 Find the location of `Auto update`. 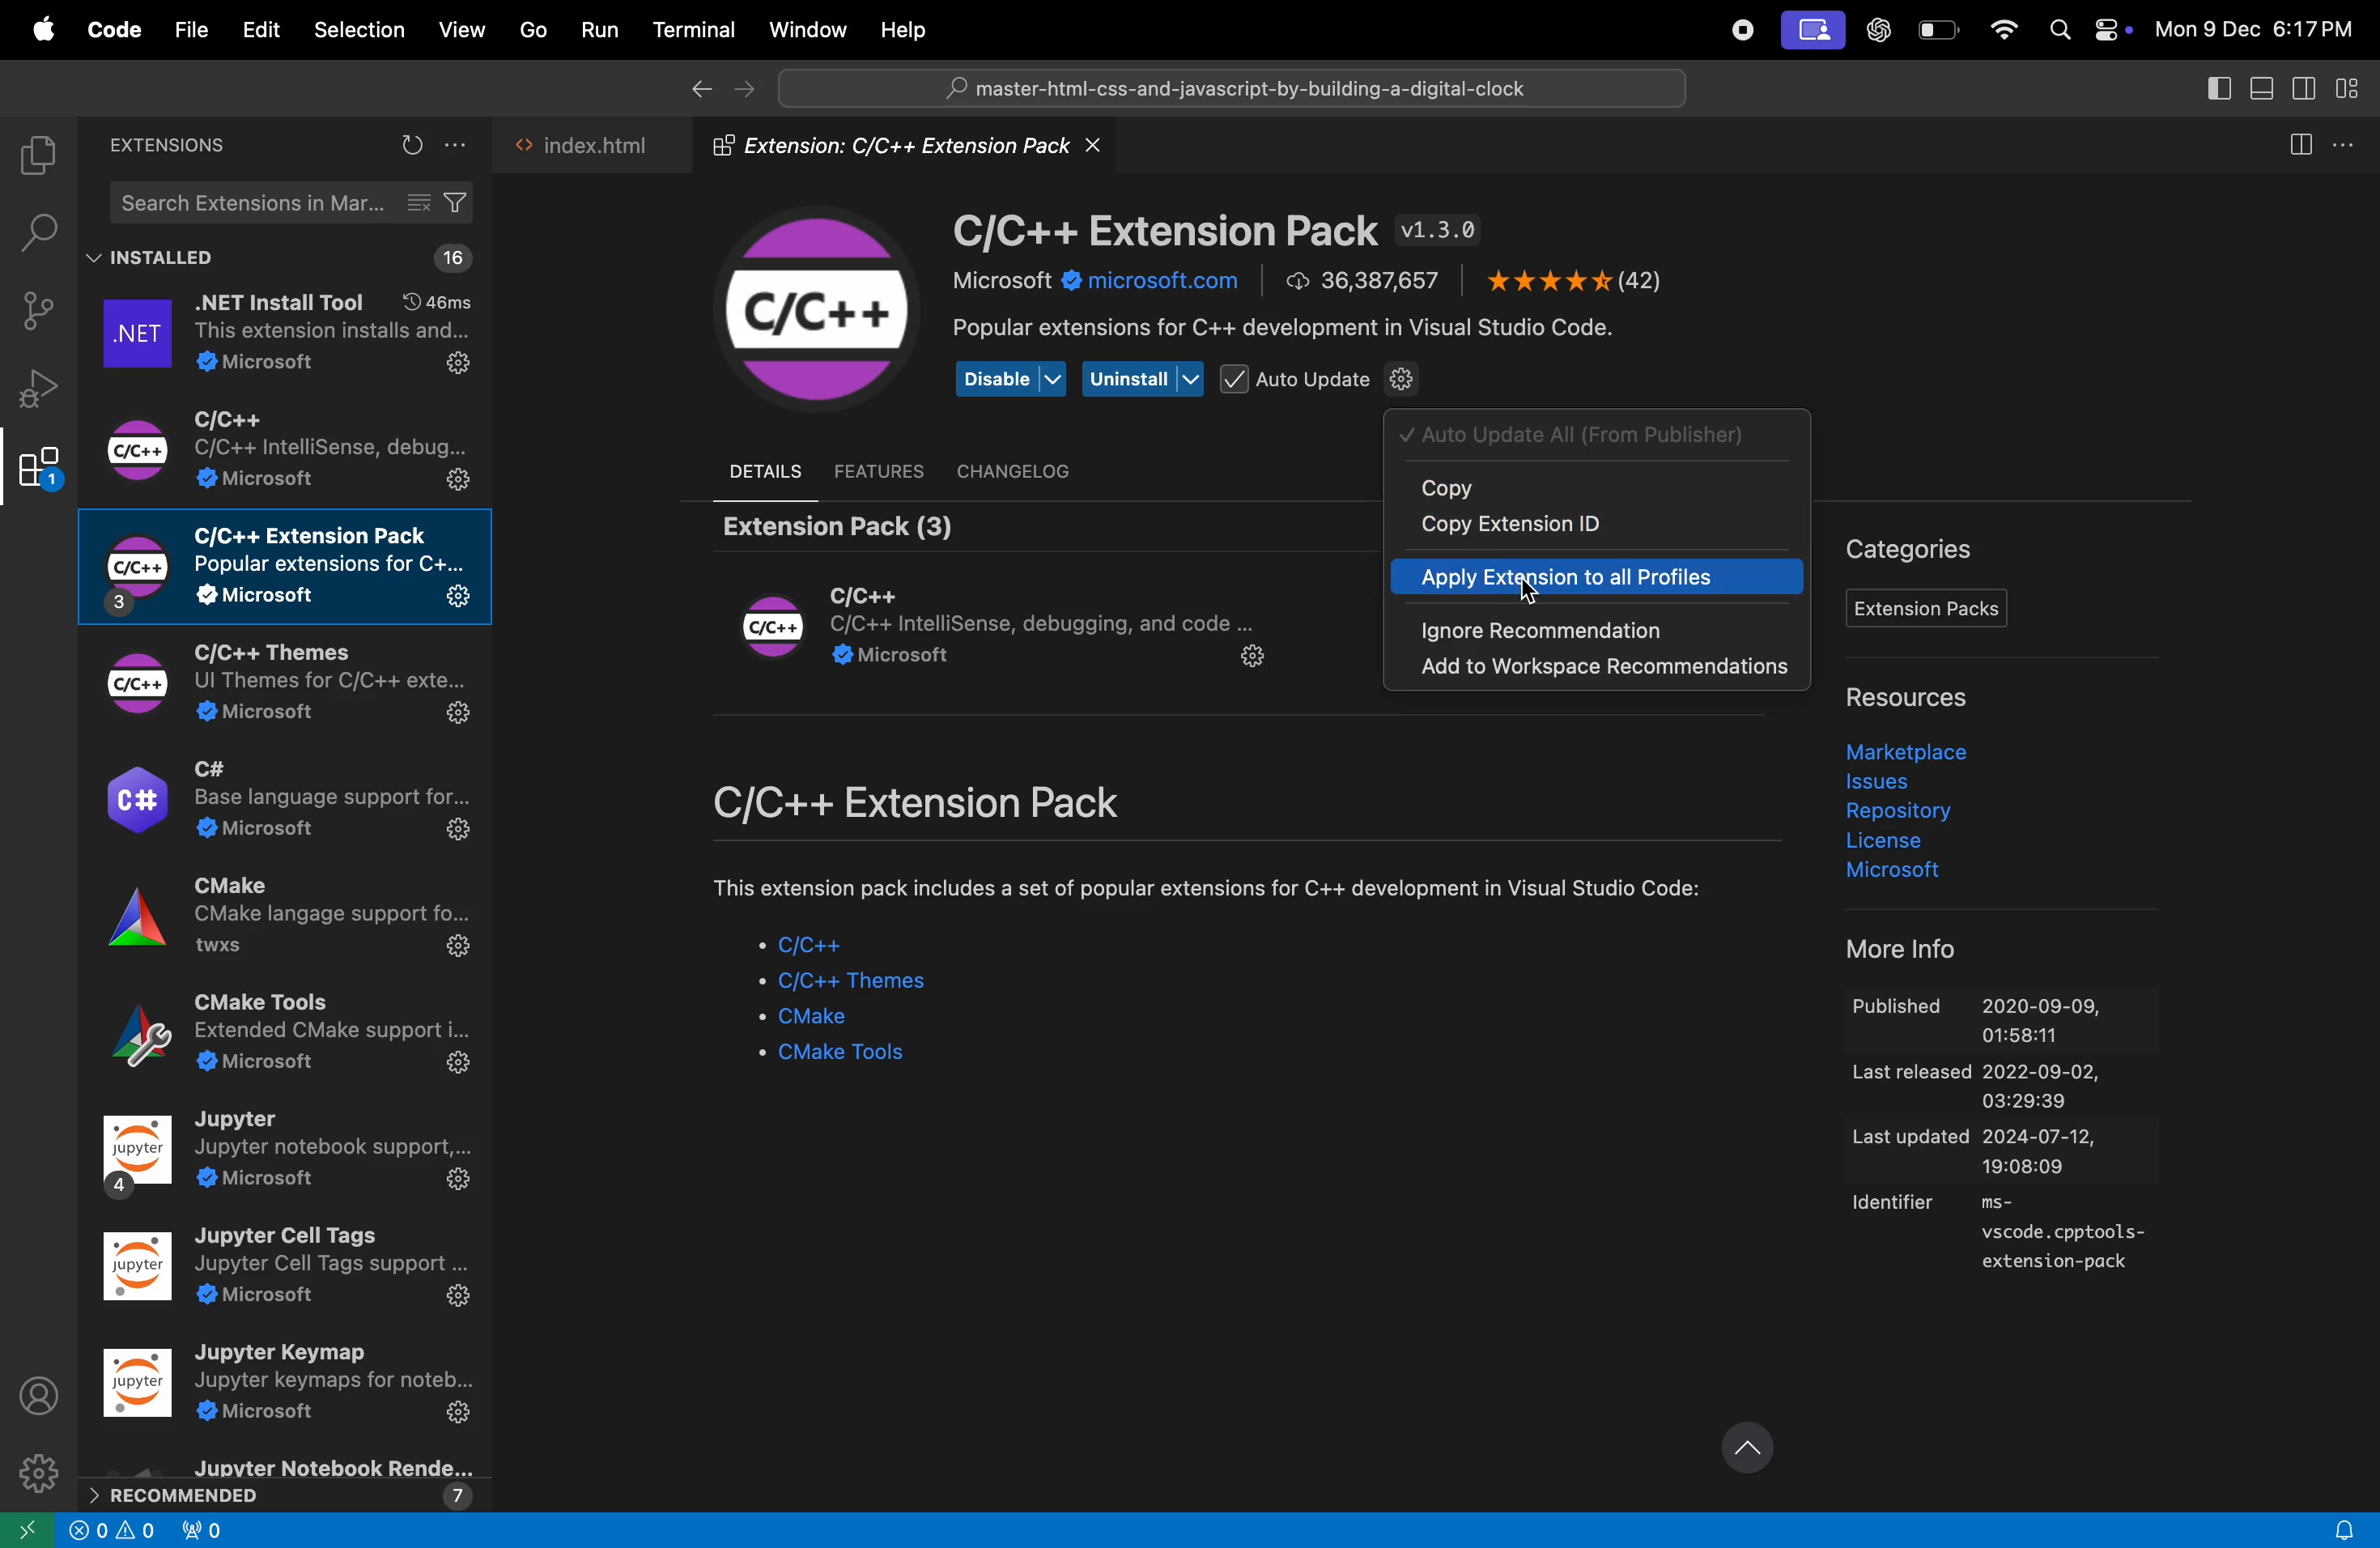

Auto update is located at coordinates (1330, 380).